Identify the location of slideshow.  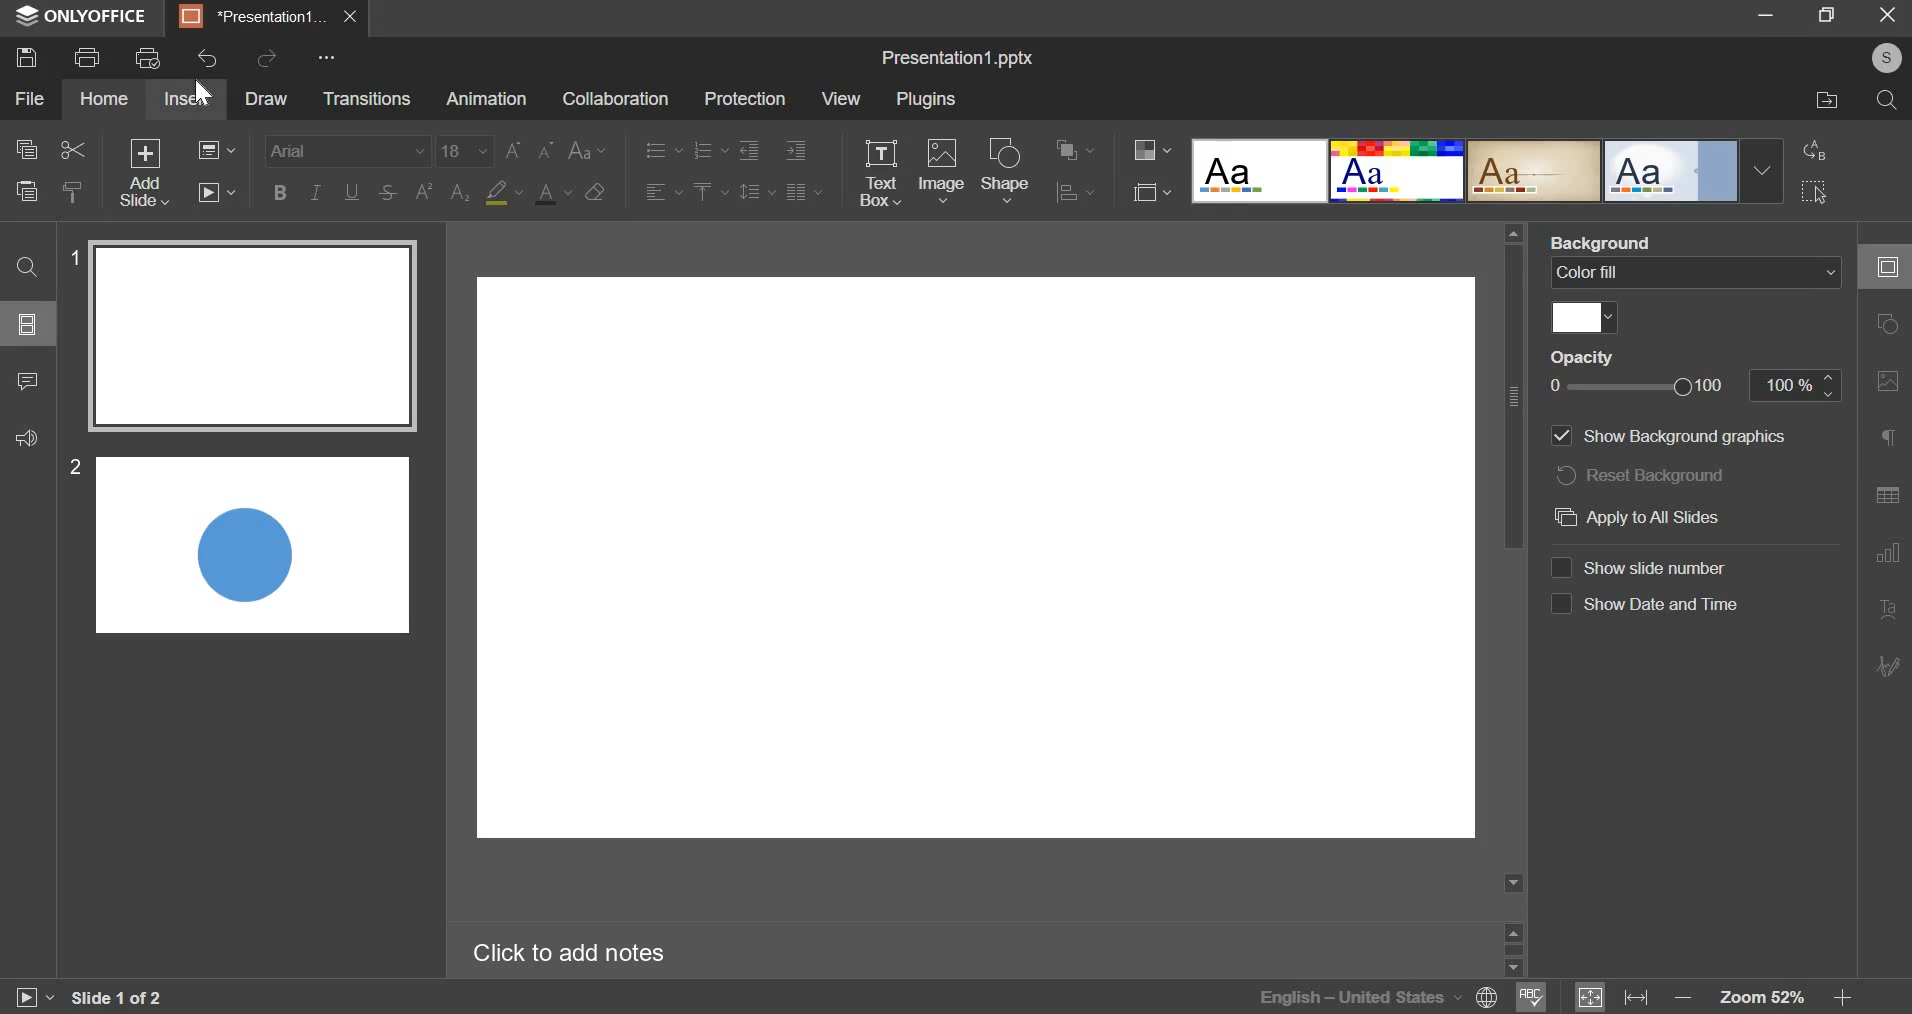
(216, 193).